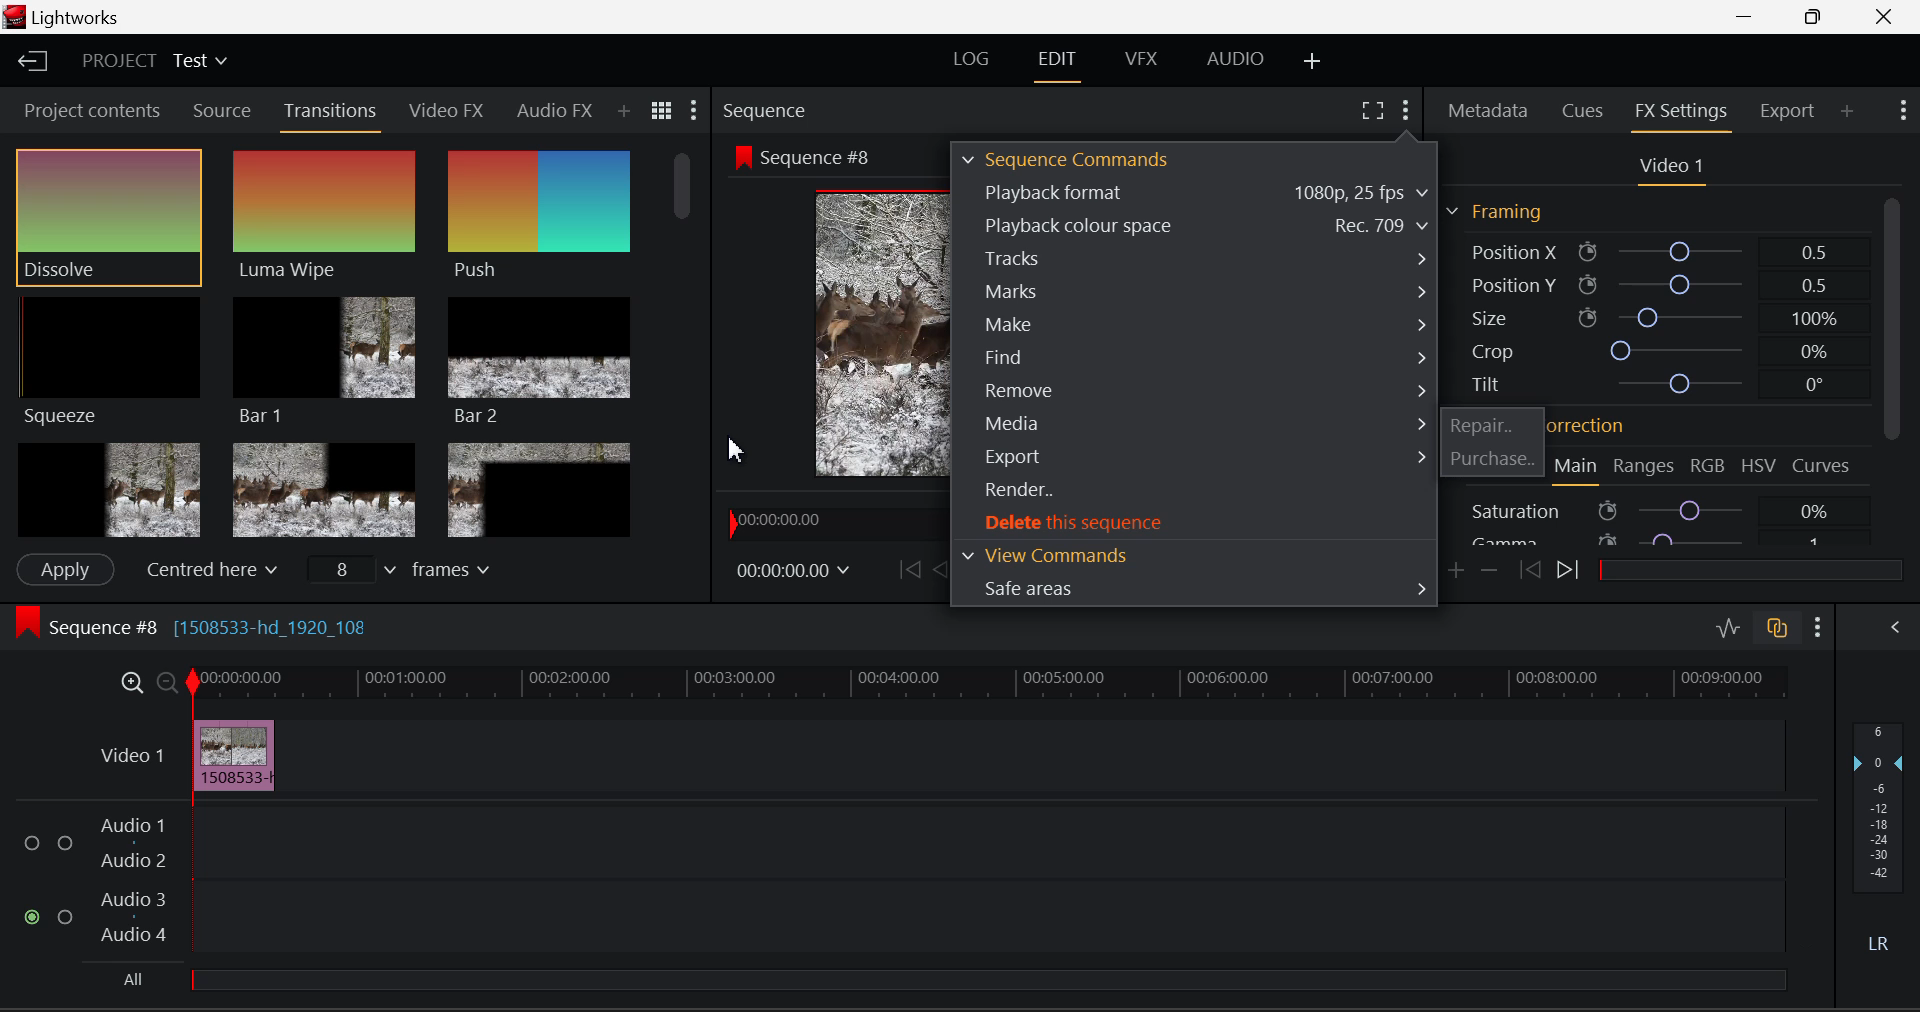 This screenshot has width=1920, height=1012. What do you see at coordinates (1236, 60) in the screenshot?
I see `AUDIO Layout` at bounding box center [1236, 60].